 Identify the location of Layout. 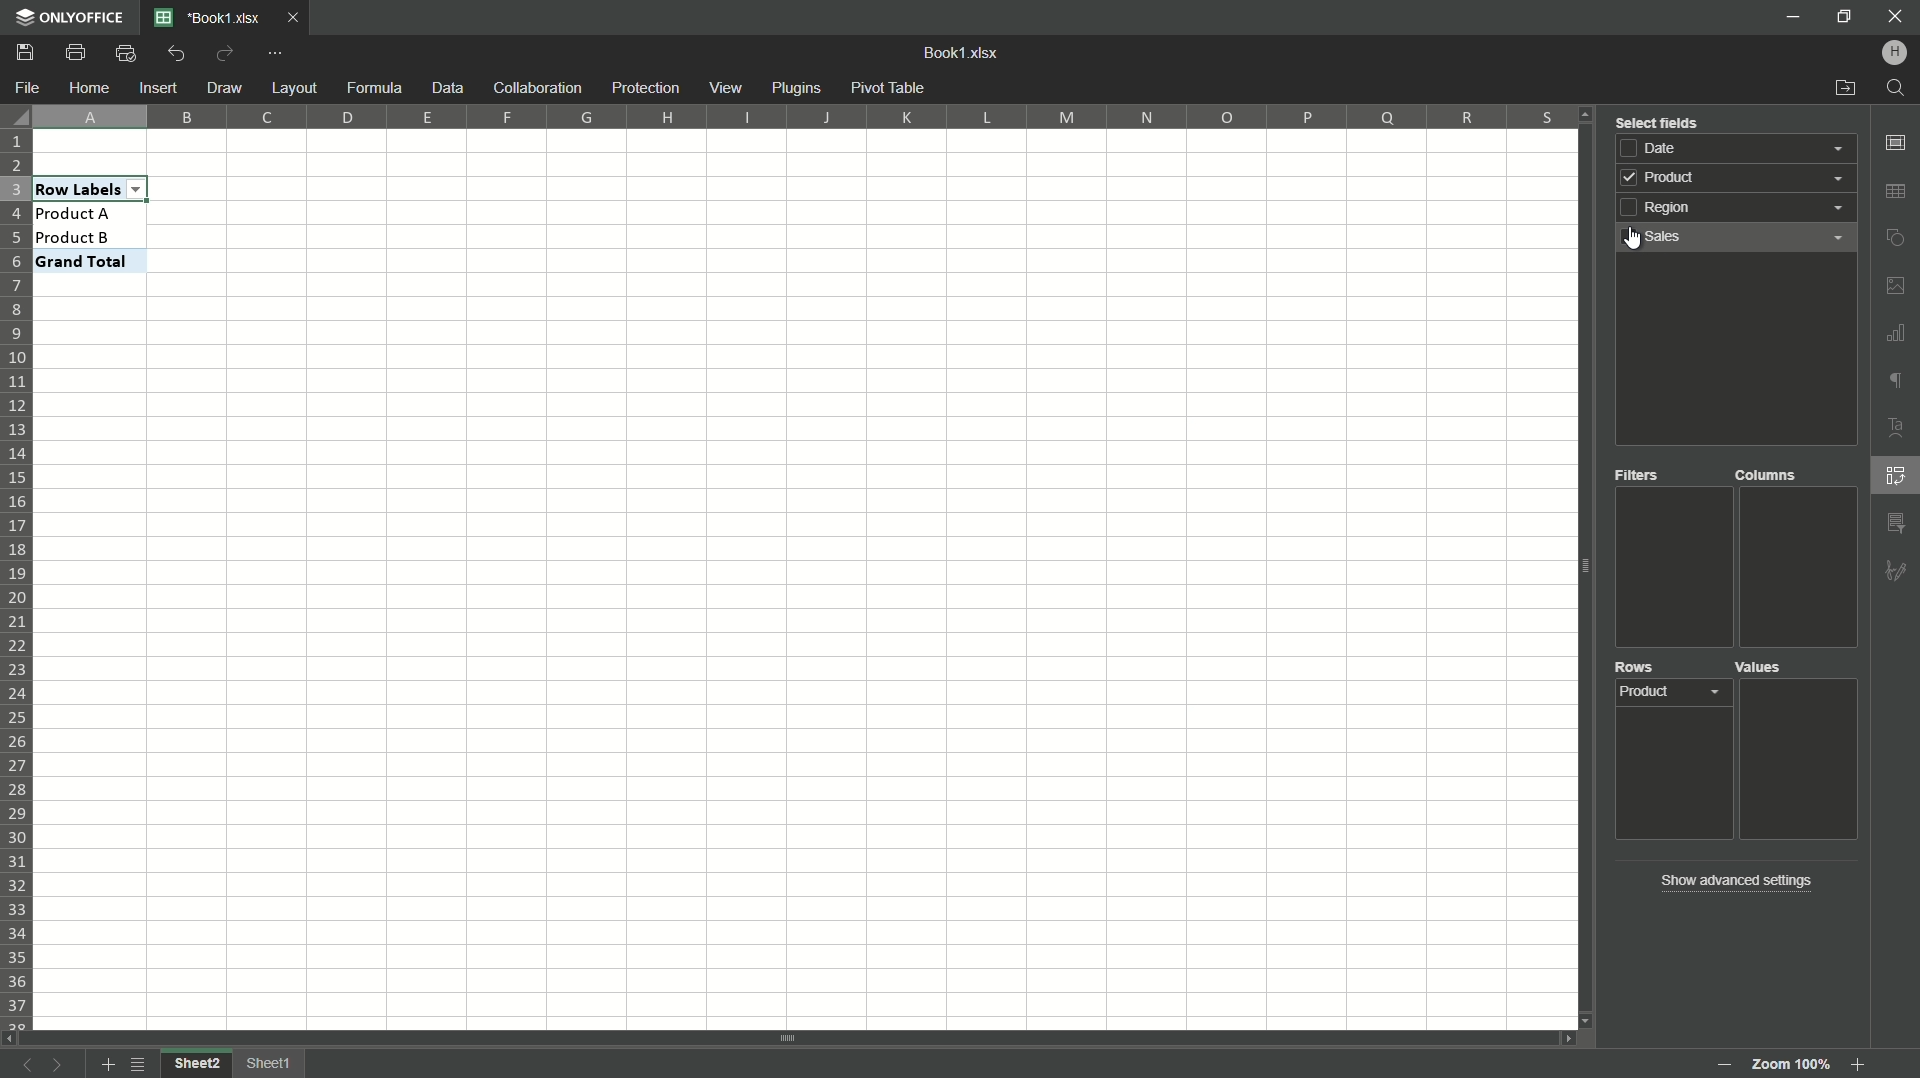
(292, 87).